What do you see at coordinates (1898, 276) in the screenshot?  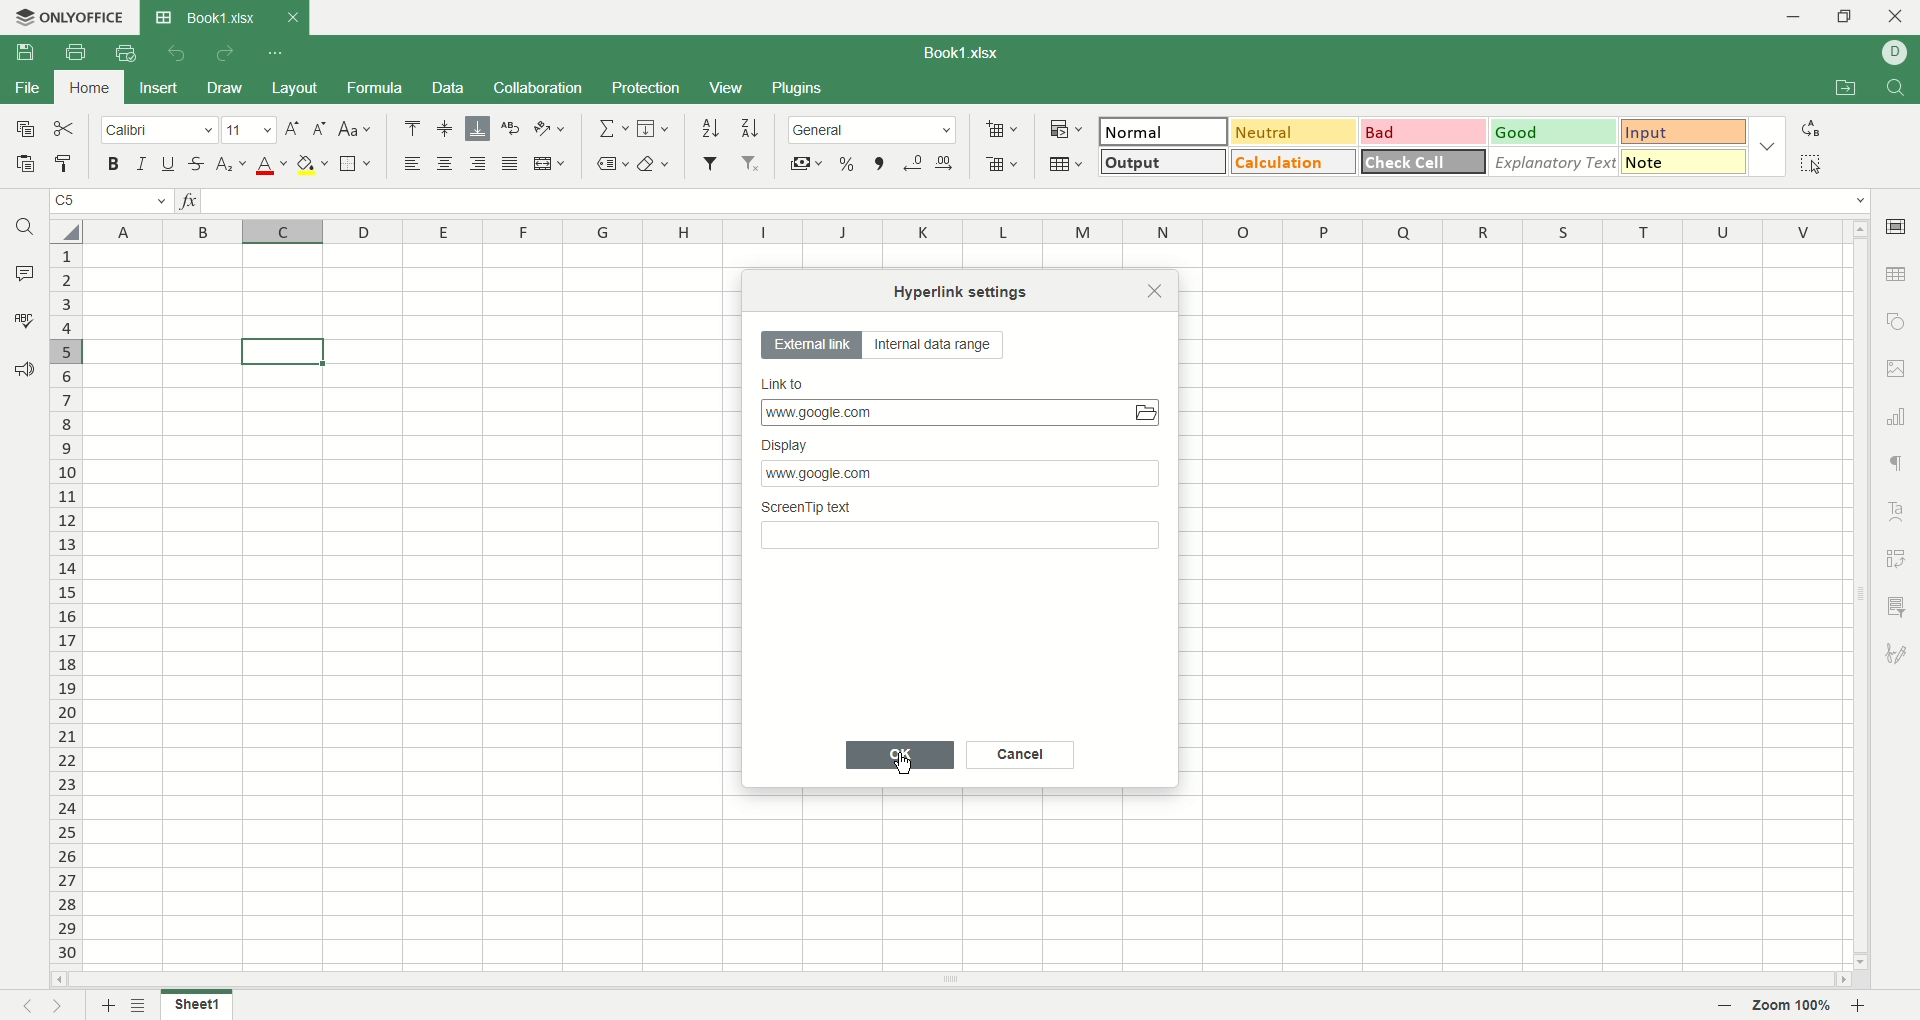 I see `table settings` at bounding box center [1898, 276].